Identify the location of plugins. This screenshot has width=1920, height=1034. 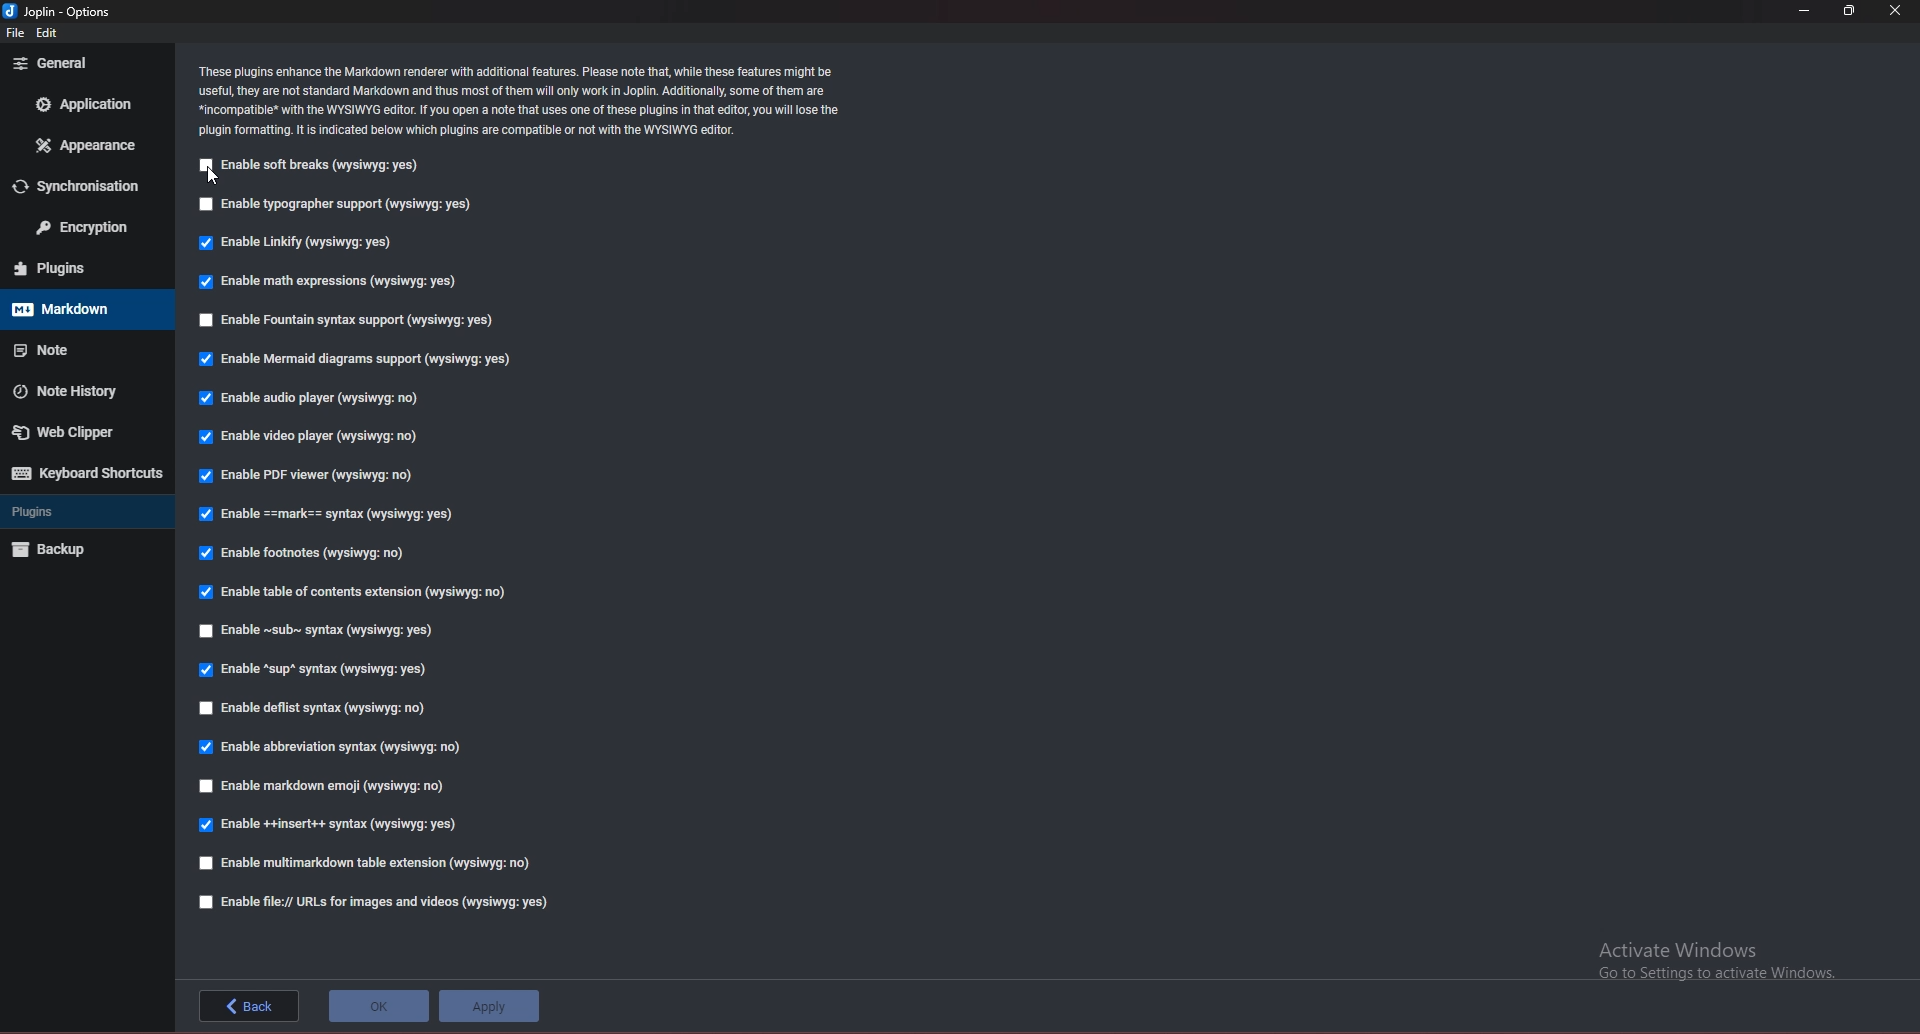
(81, 512).